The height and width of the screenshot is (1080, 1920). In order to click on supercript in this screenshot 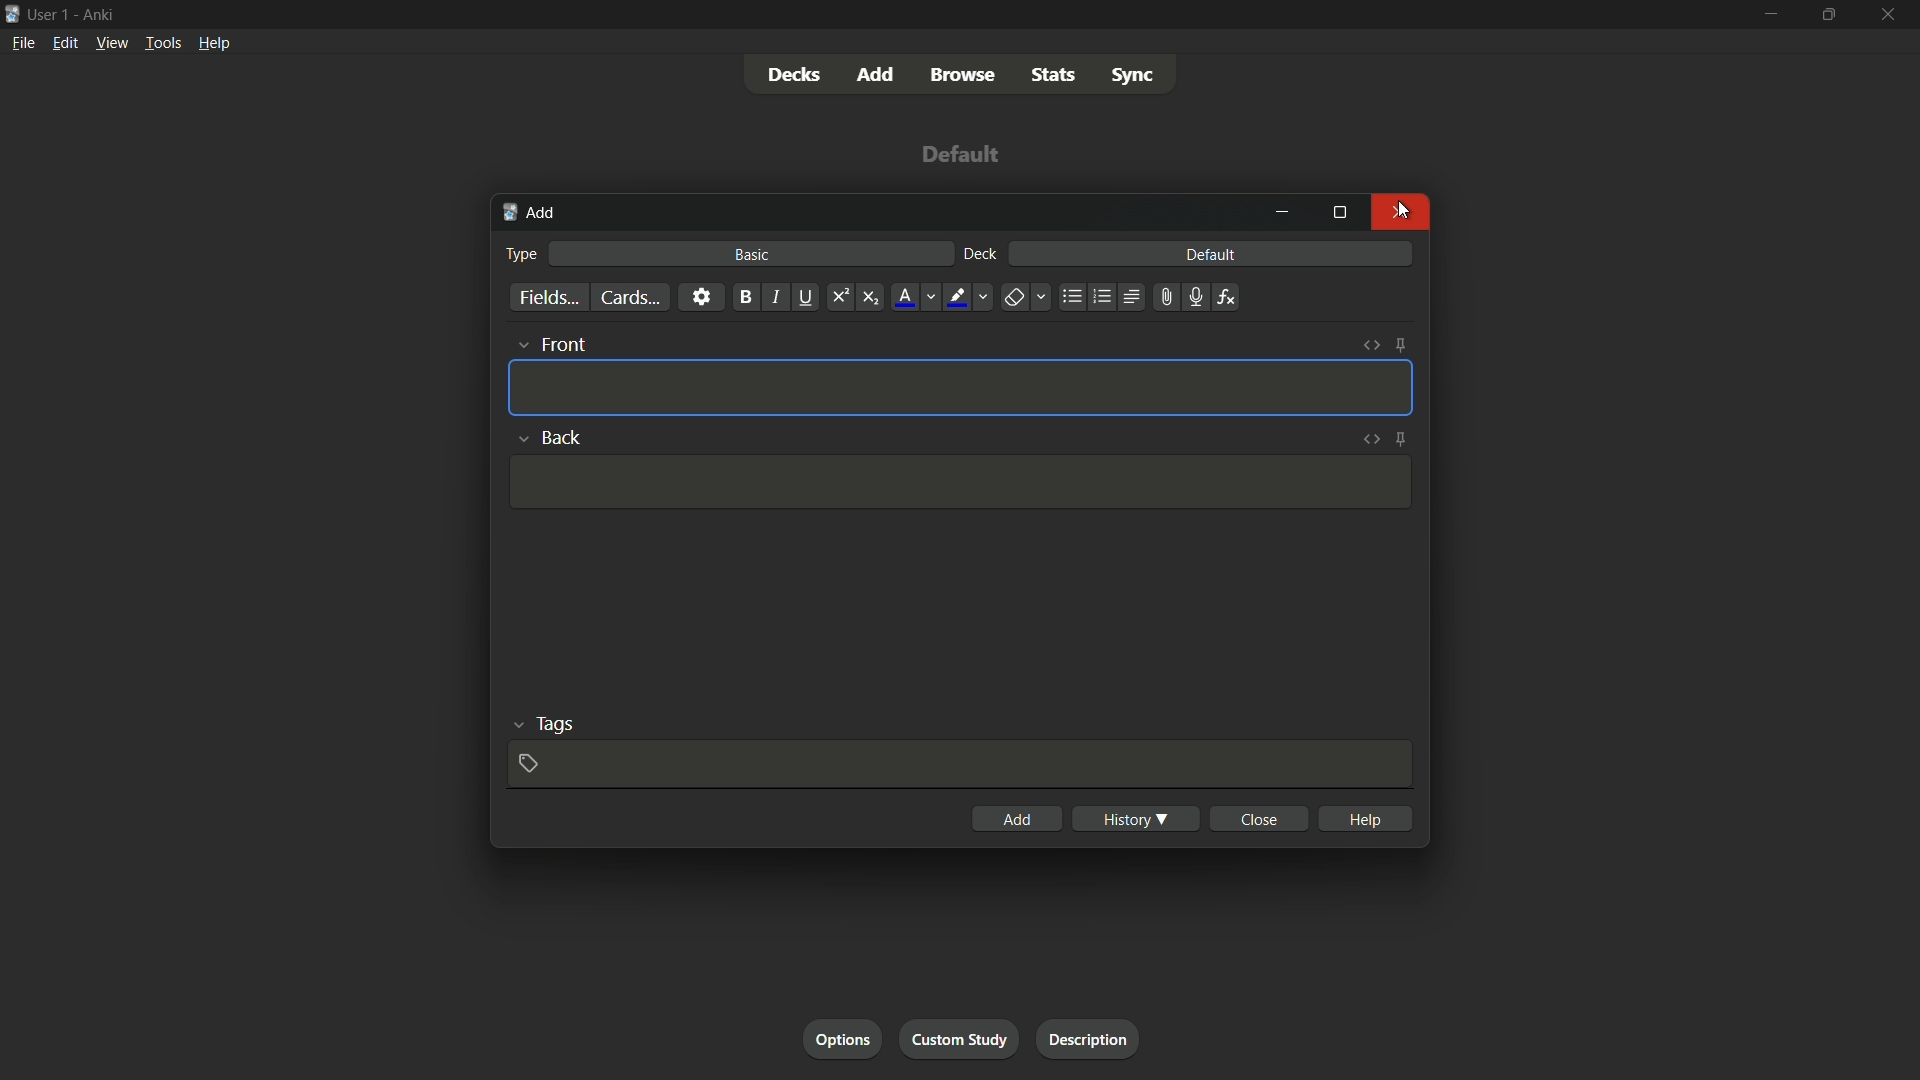, I will do `click(842, 297)`.